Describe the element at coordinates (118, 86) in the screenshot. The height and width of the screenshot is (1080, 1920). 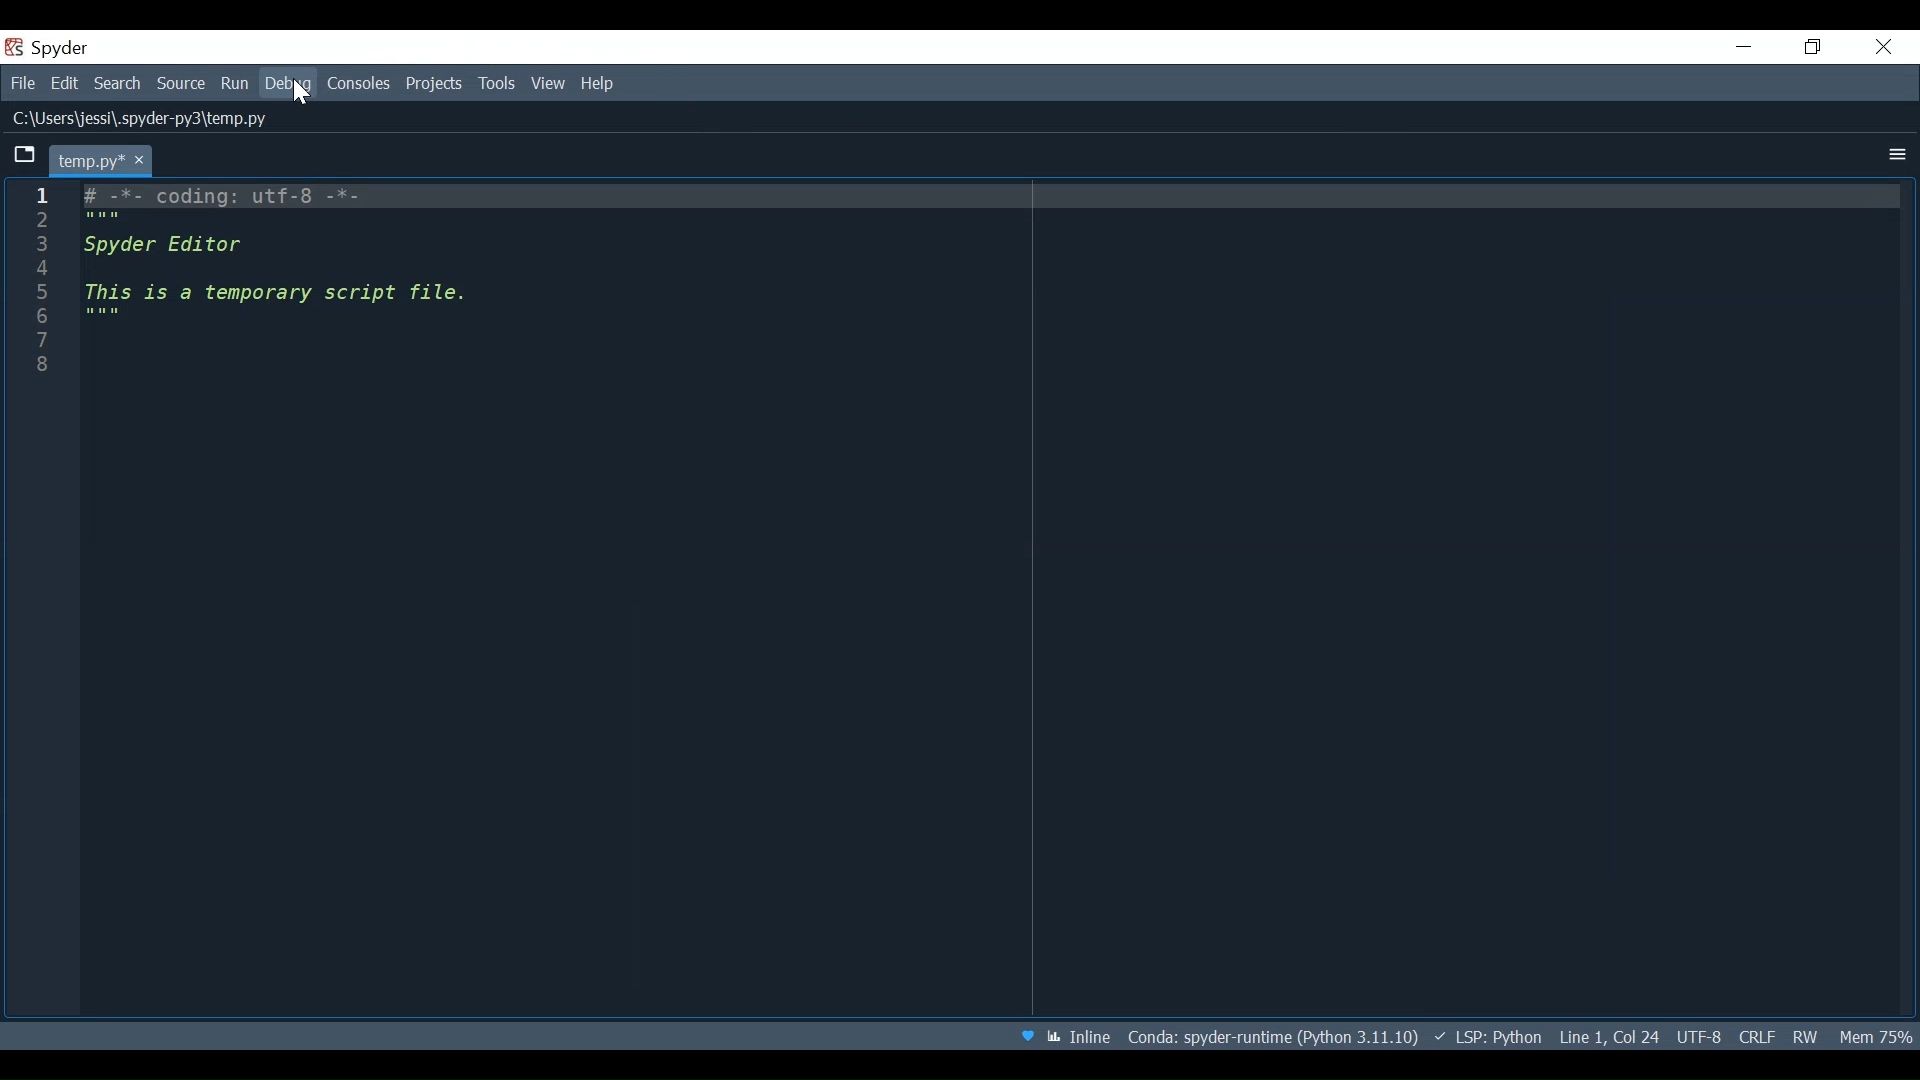
I see `Search` at that location.